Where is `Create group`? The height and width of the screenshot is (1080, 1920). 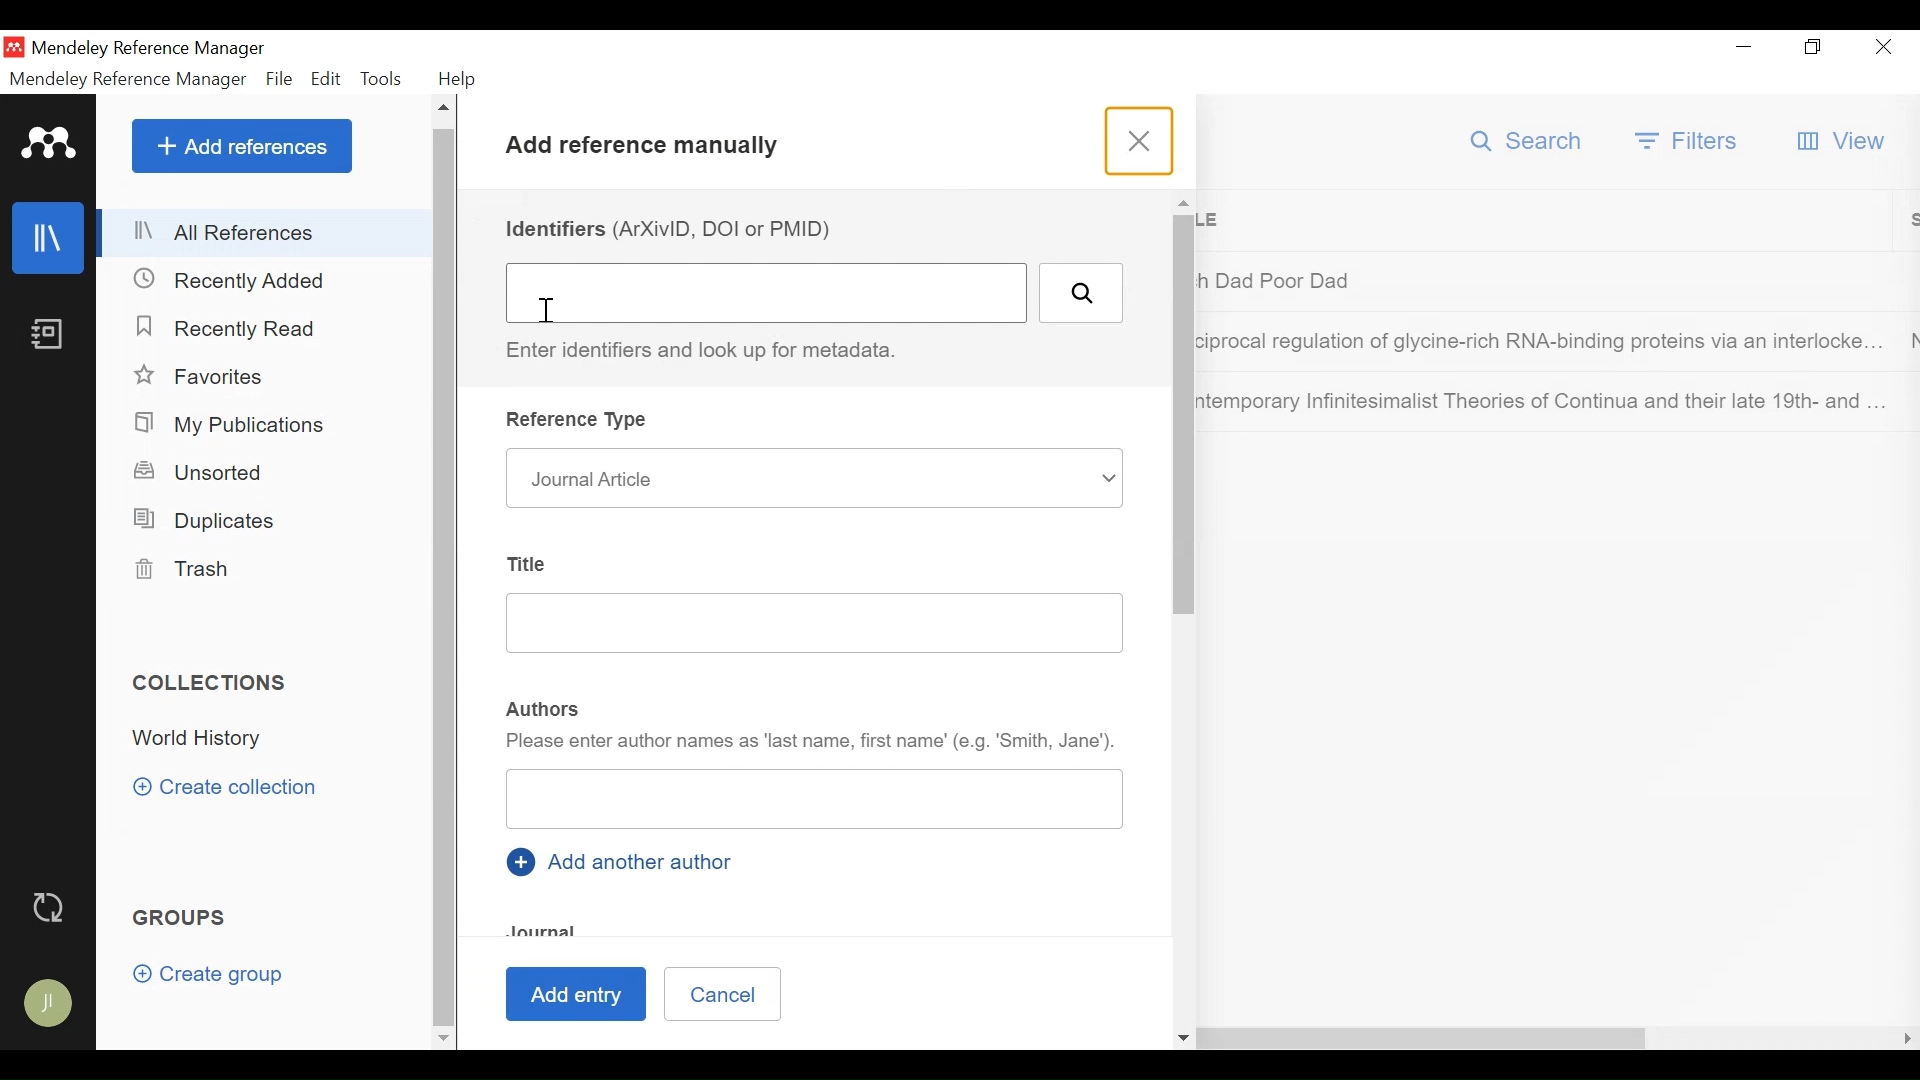
Create group is located at coordinates (212, 975).